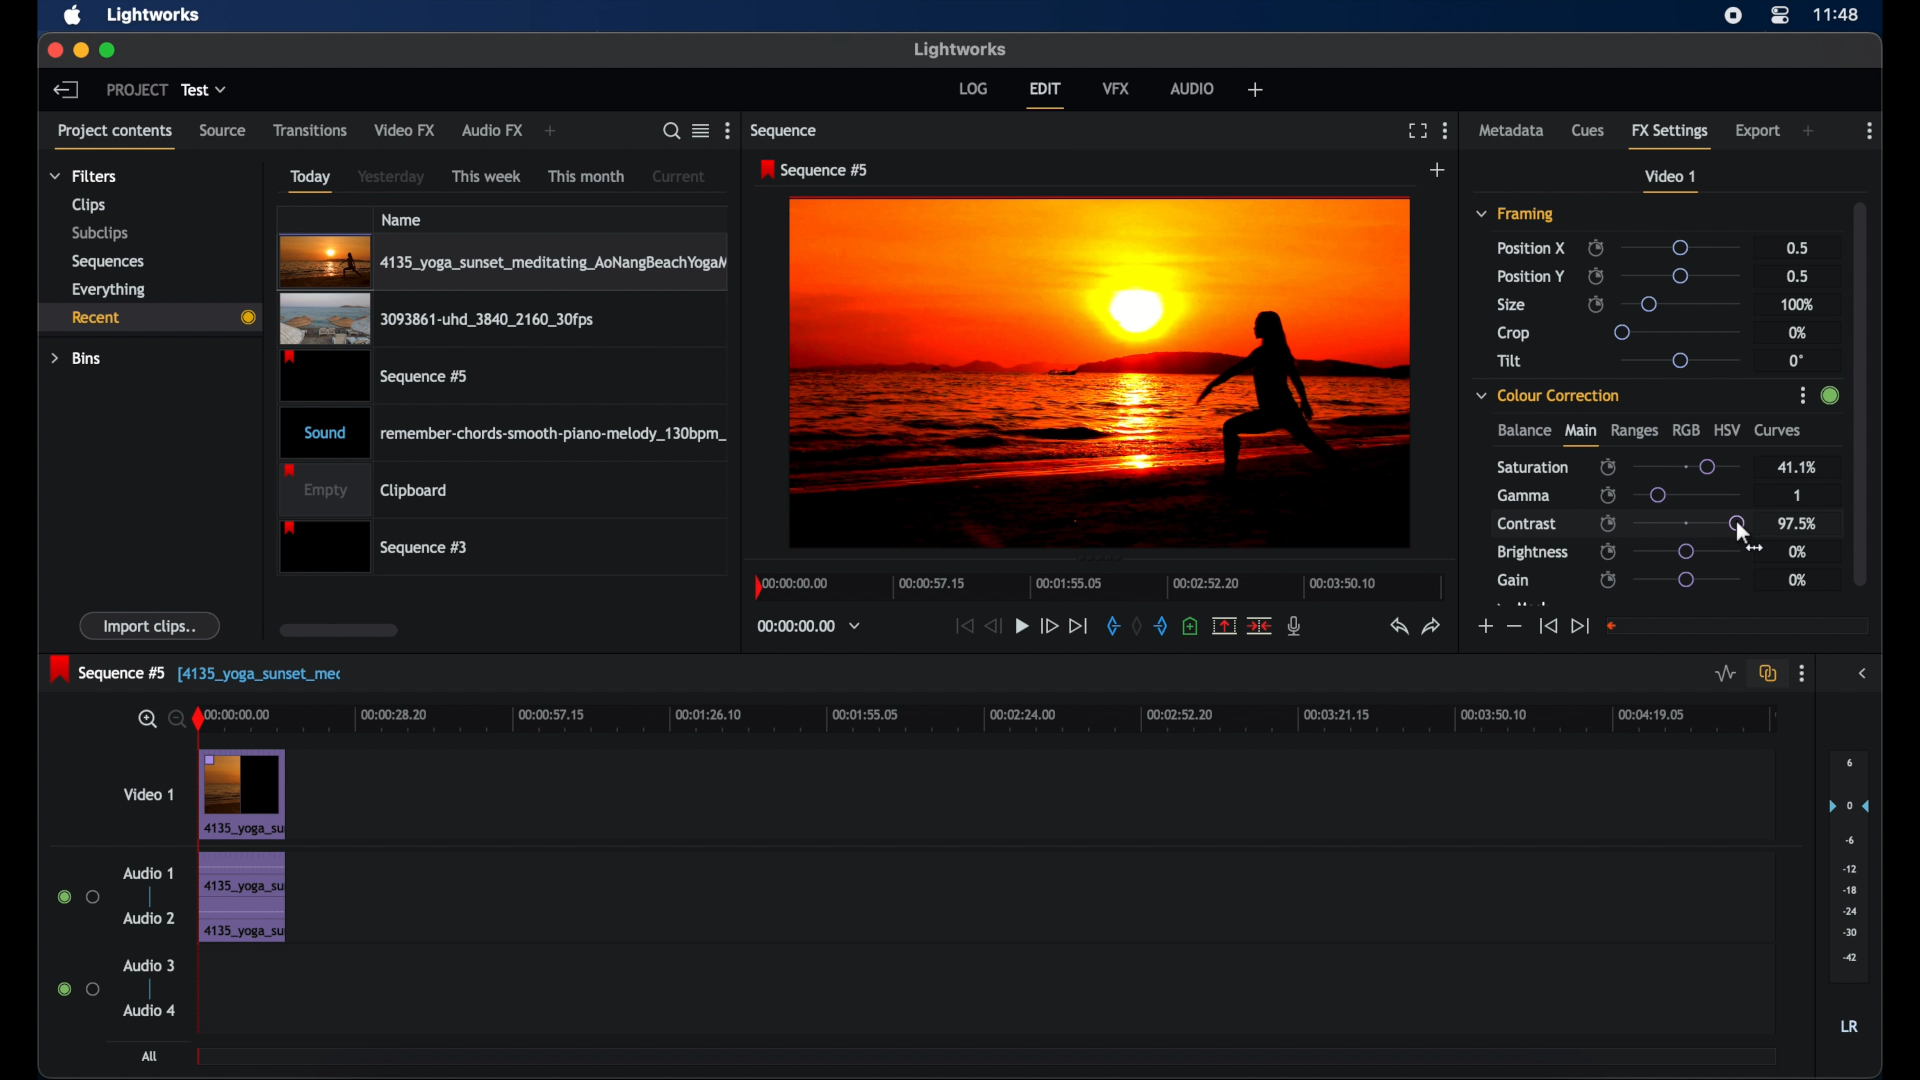 The image size is (1920, 1080). I want to click on sidebar, so click(1864, 674).